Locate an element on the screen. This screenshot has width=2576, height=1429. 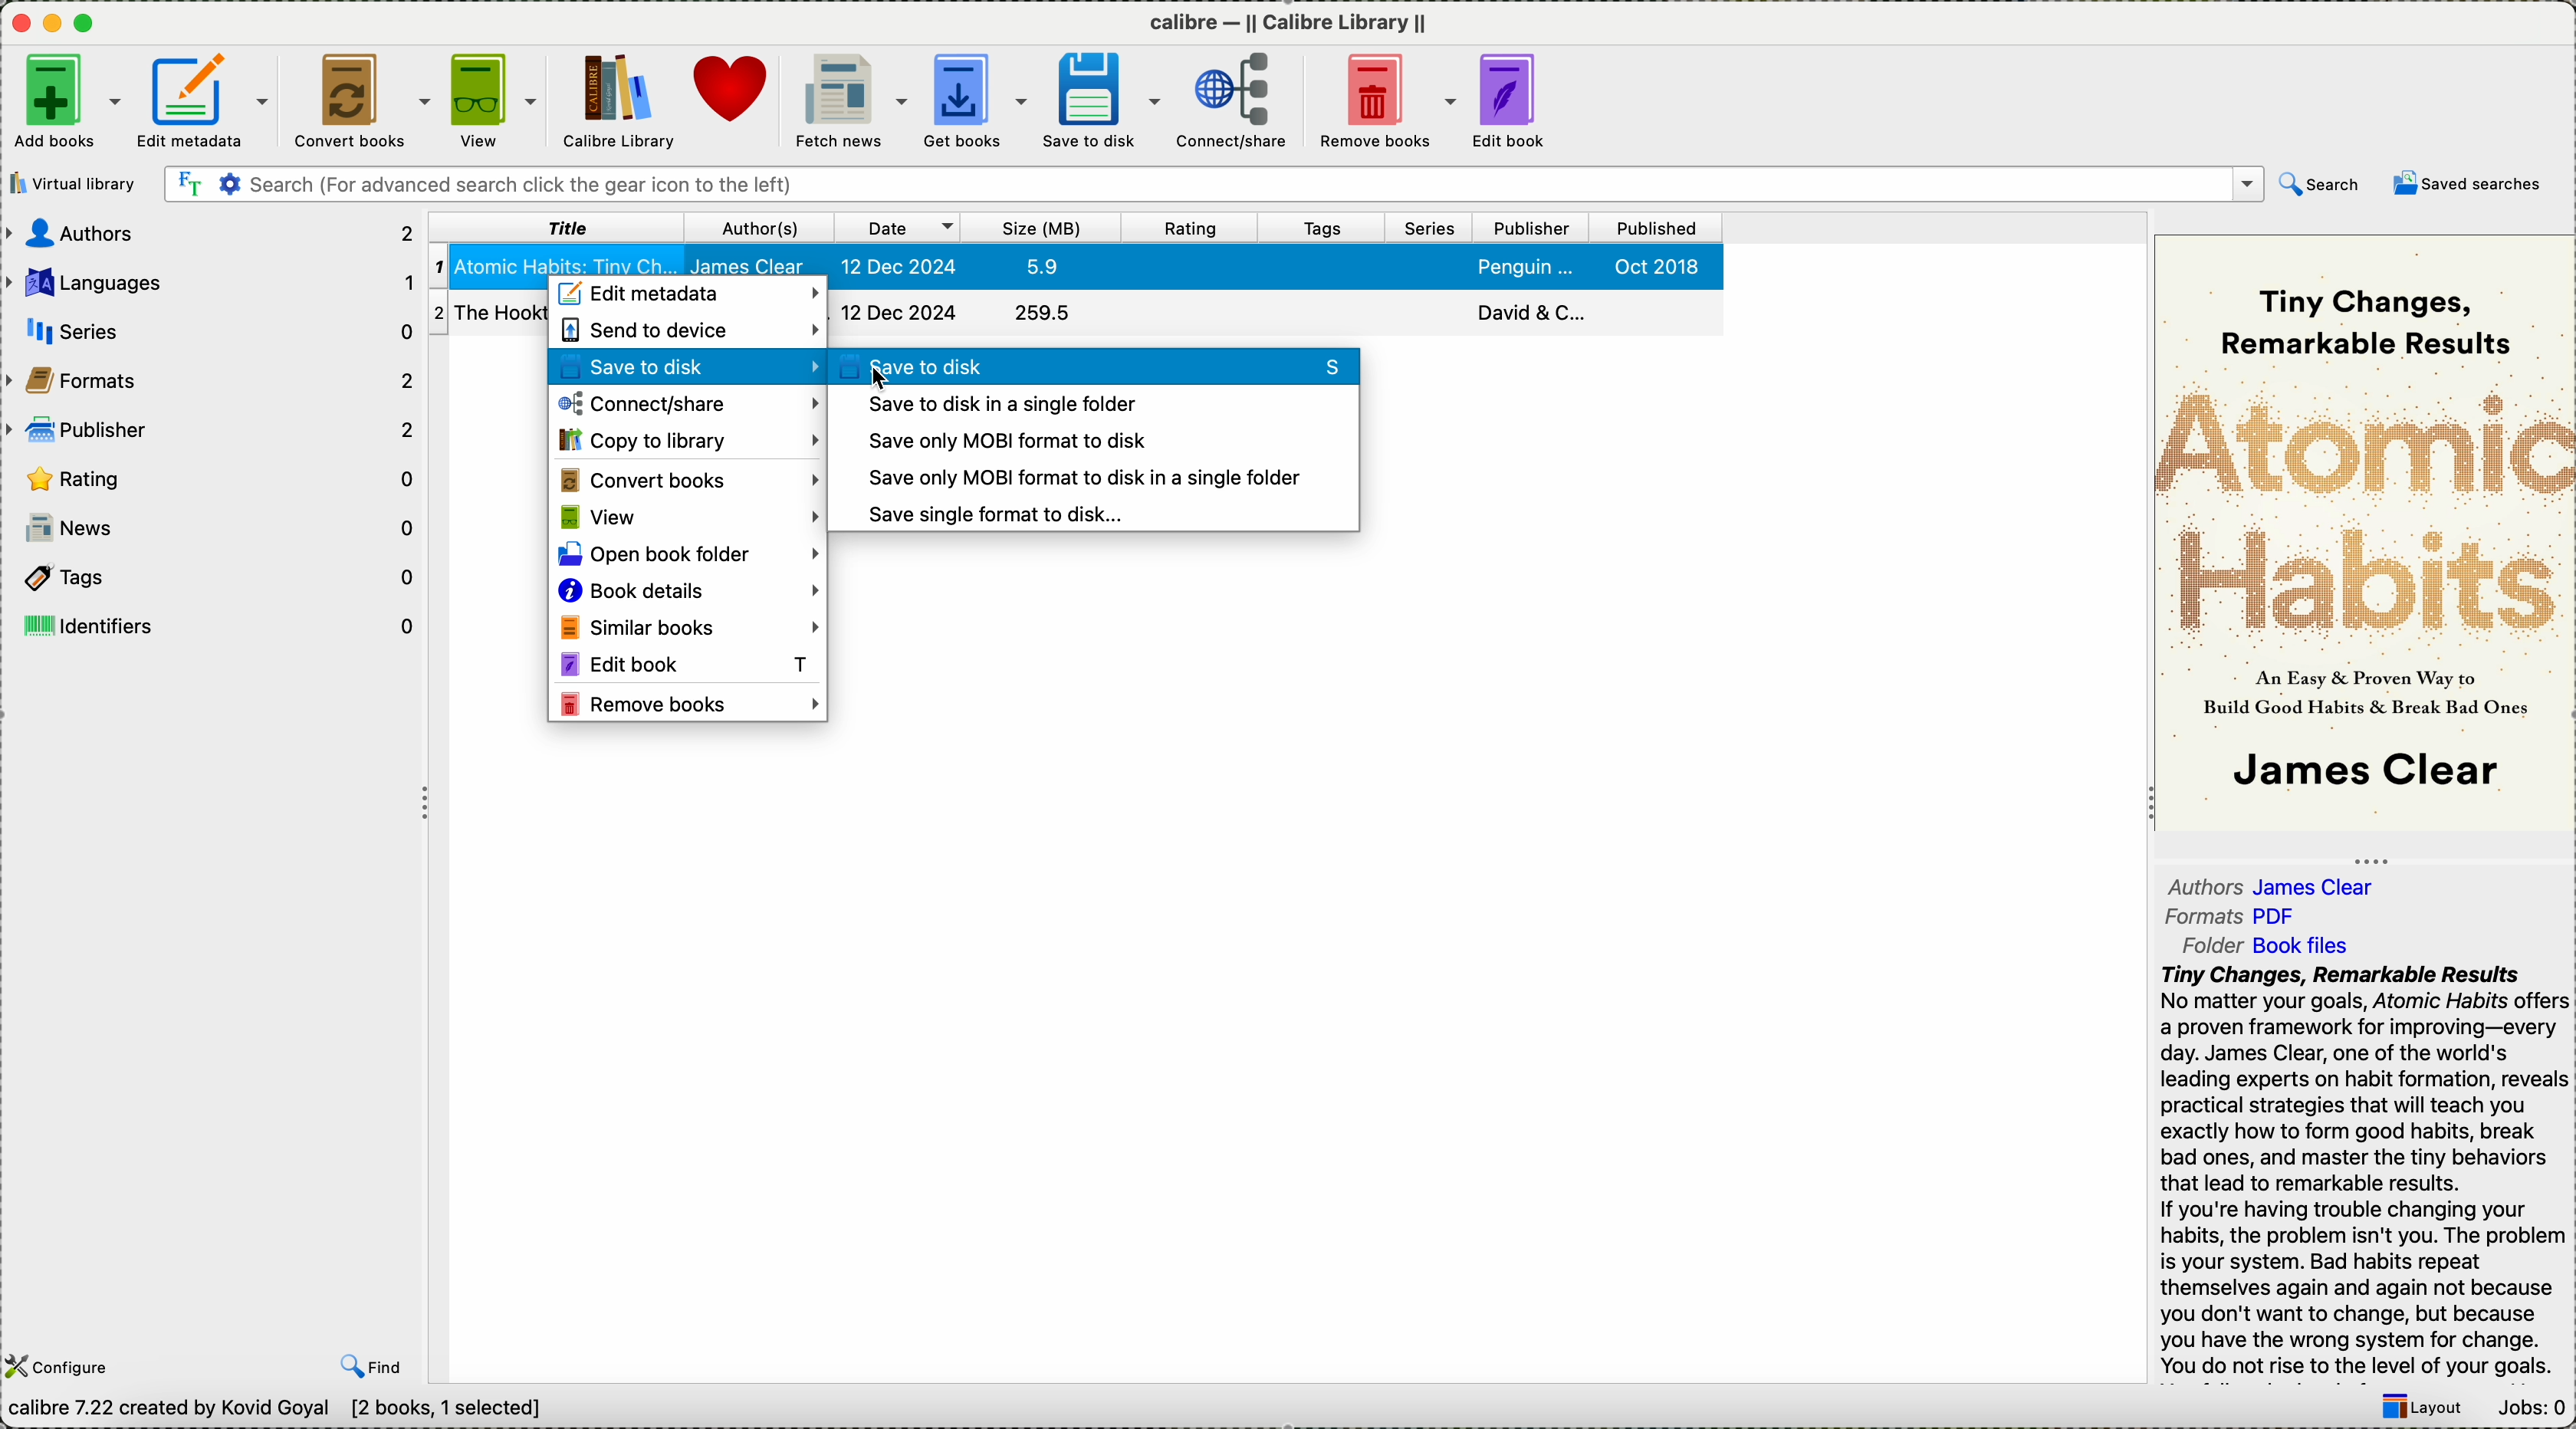
convert books is located at coordinates (359, 97).